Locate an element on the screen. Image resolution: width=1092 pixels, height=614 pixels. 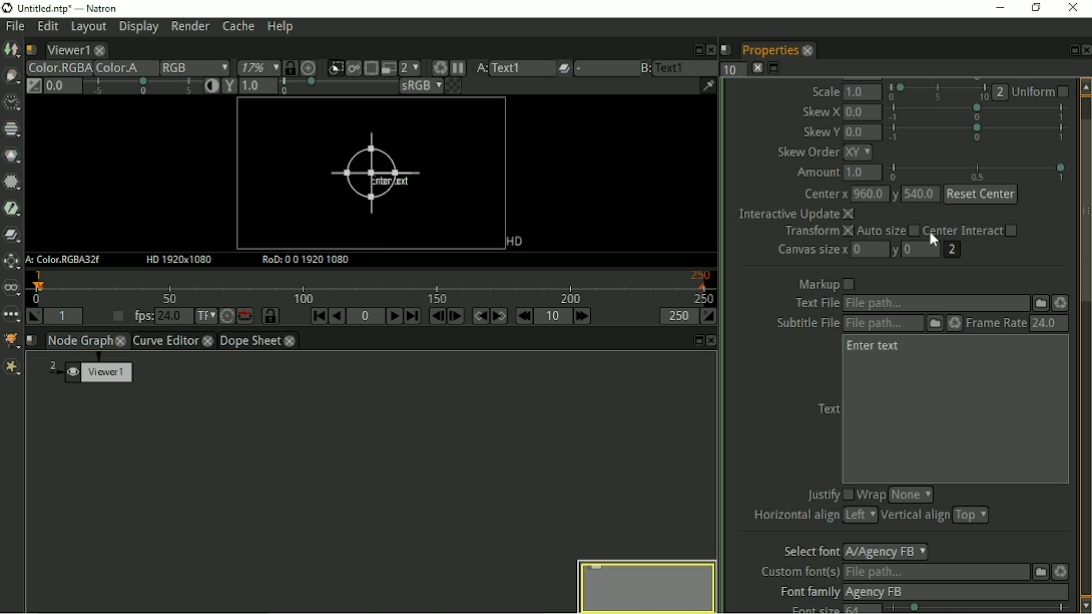
Curve Editor is located at coordinates (165, 342).